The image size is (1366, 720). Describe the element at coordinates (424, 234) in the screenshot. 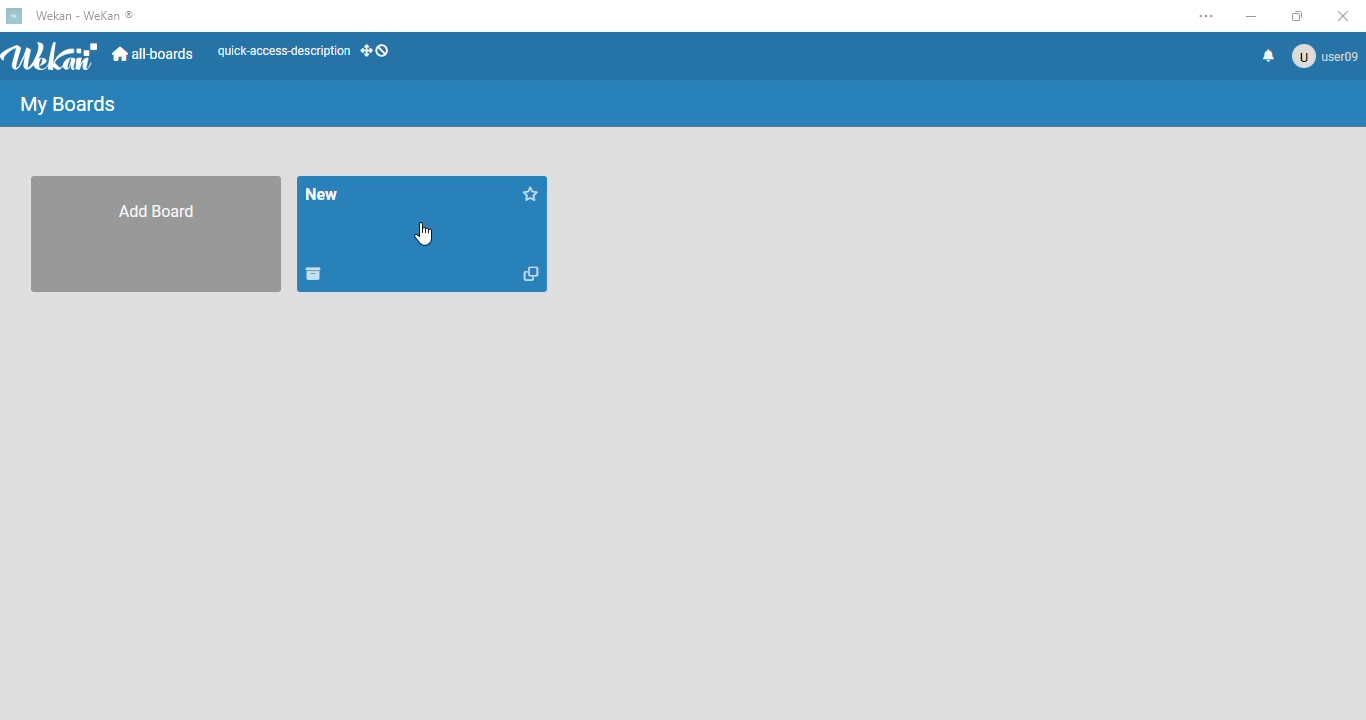

I see `cursor` at that location.